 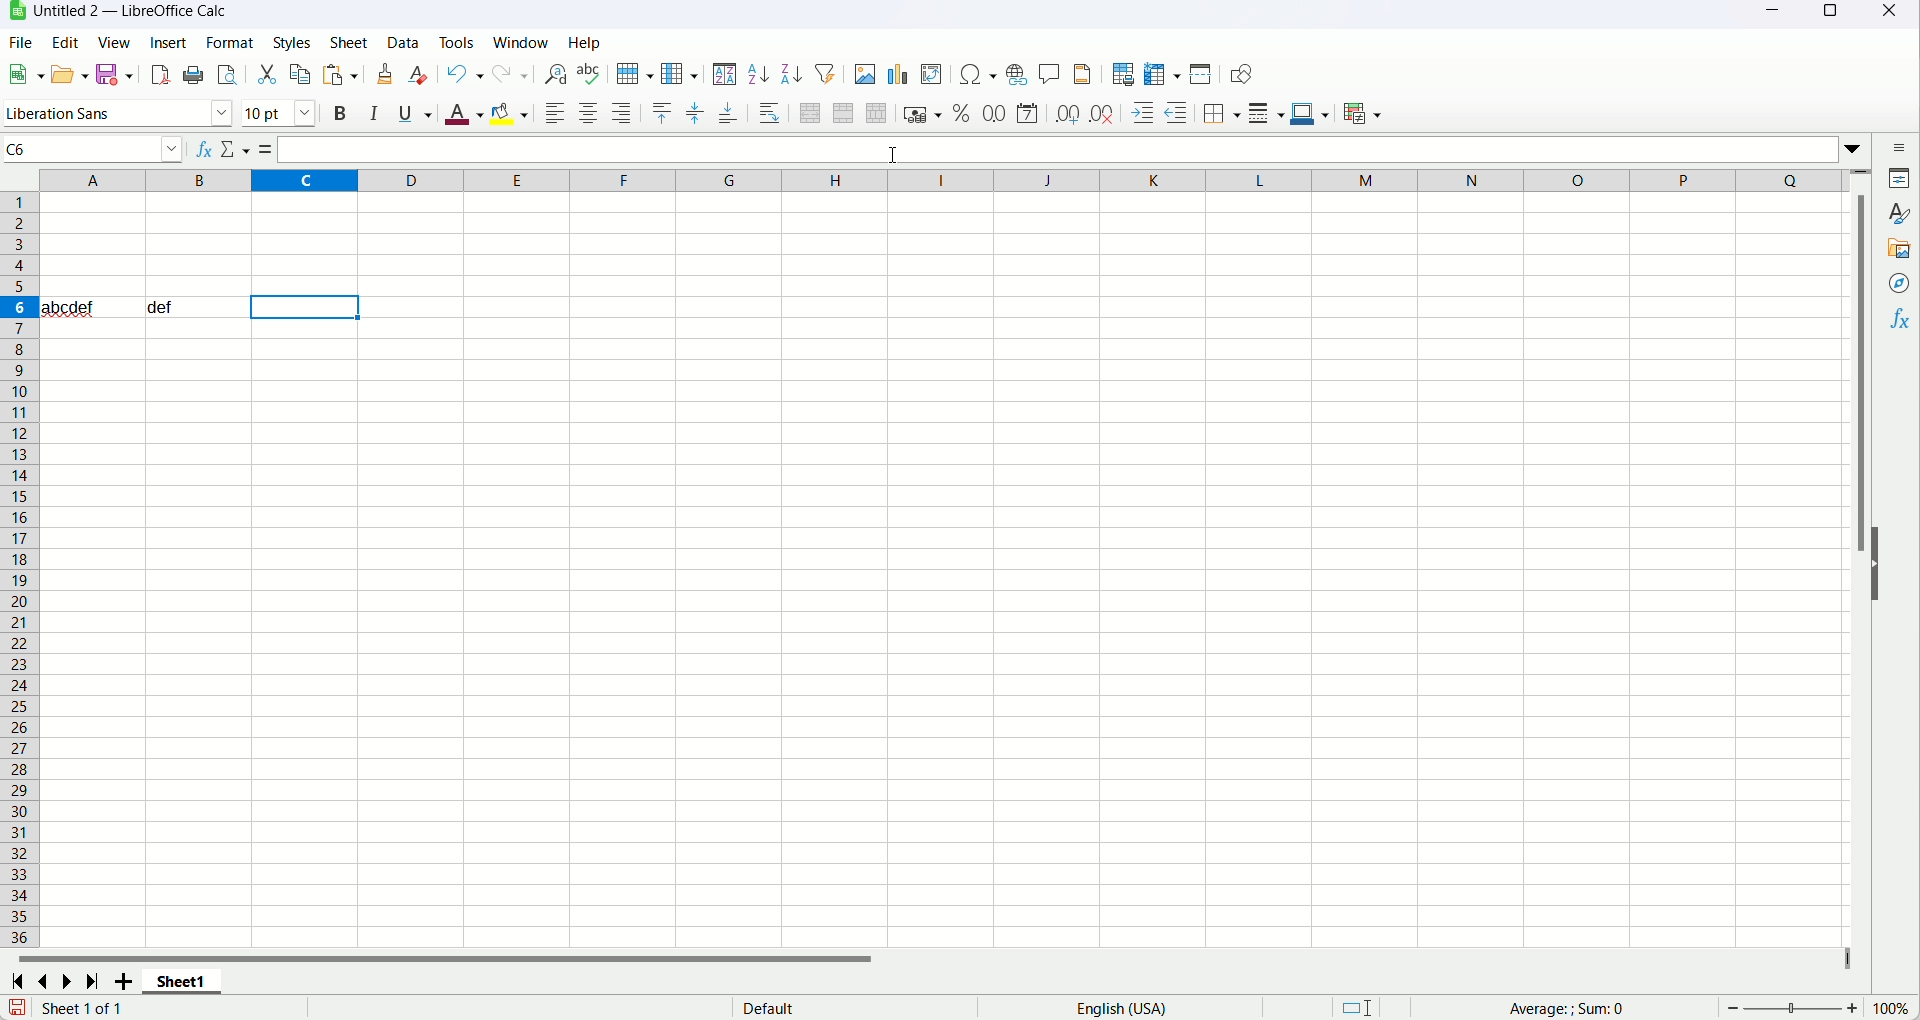 What do you see at coordinates (924, 112) in the screenshot?
I see `format as currency` at bounding box center [924, 112].